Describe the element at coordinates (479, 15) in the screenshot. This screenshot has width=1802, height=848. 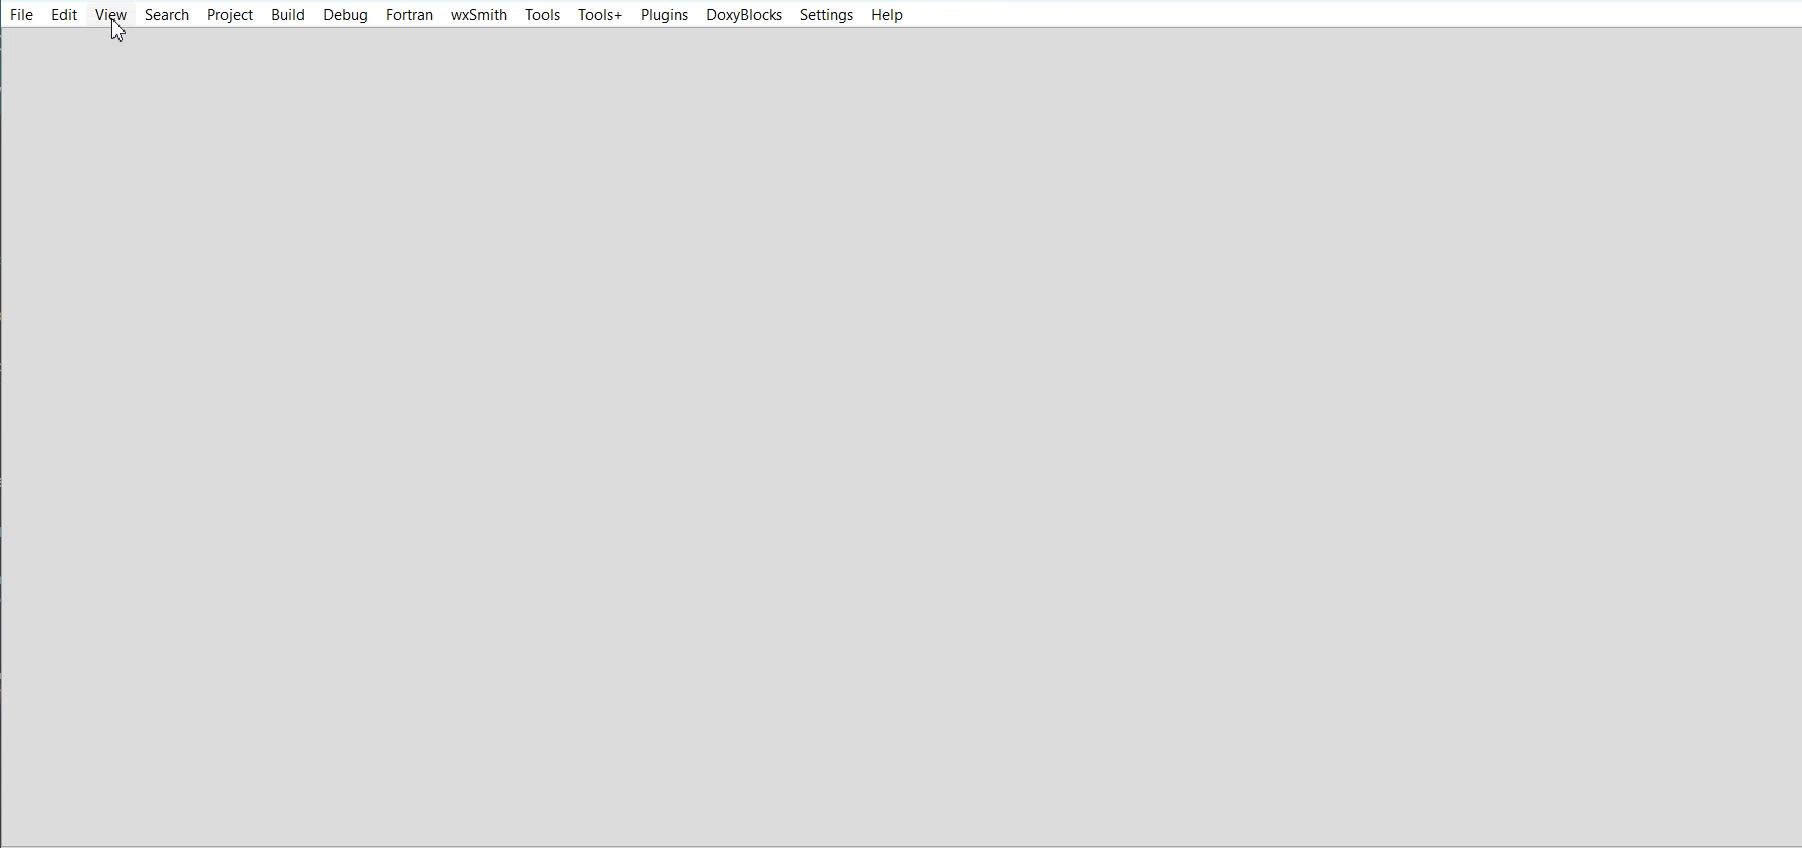
I see `wxSmith` at that location.